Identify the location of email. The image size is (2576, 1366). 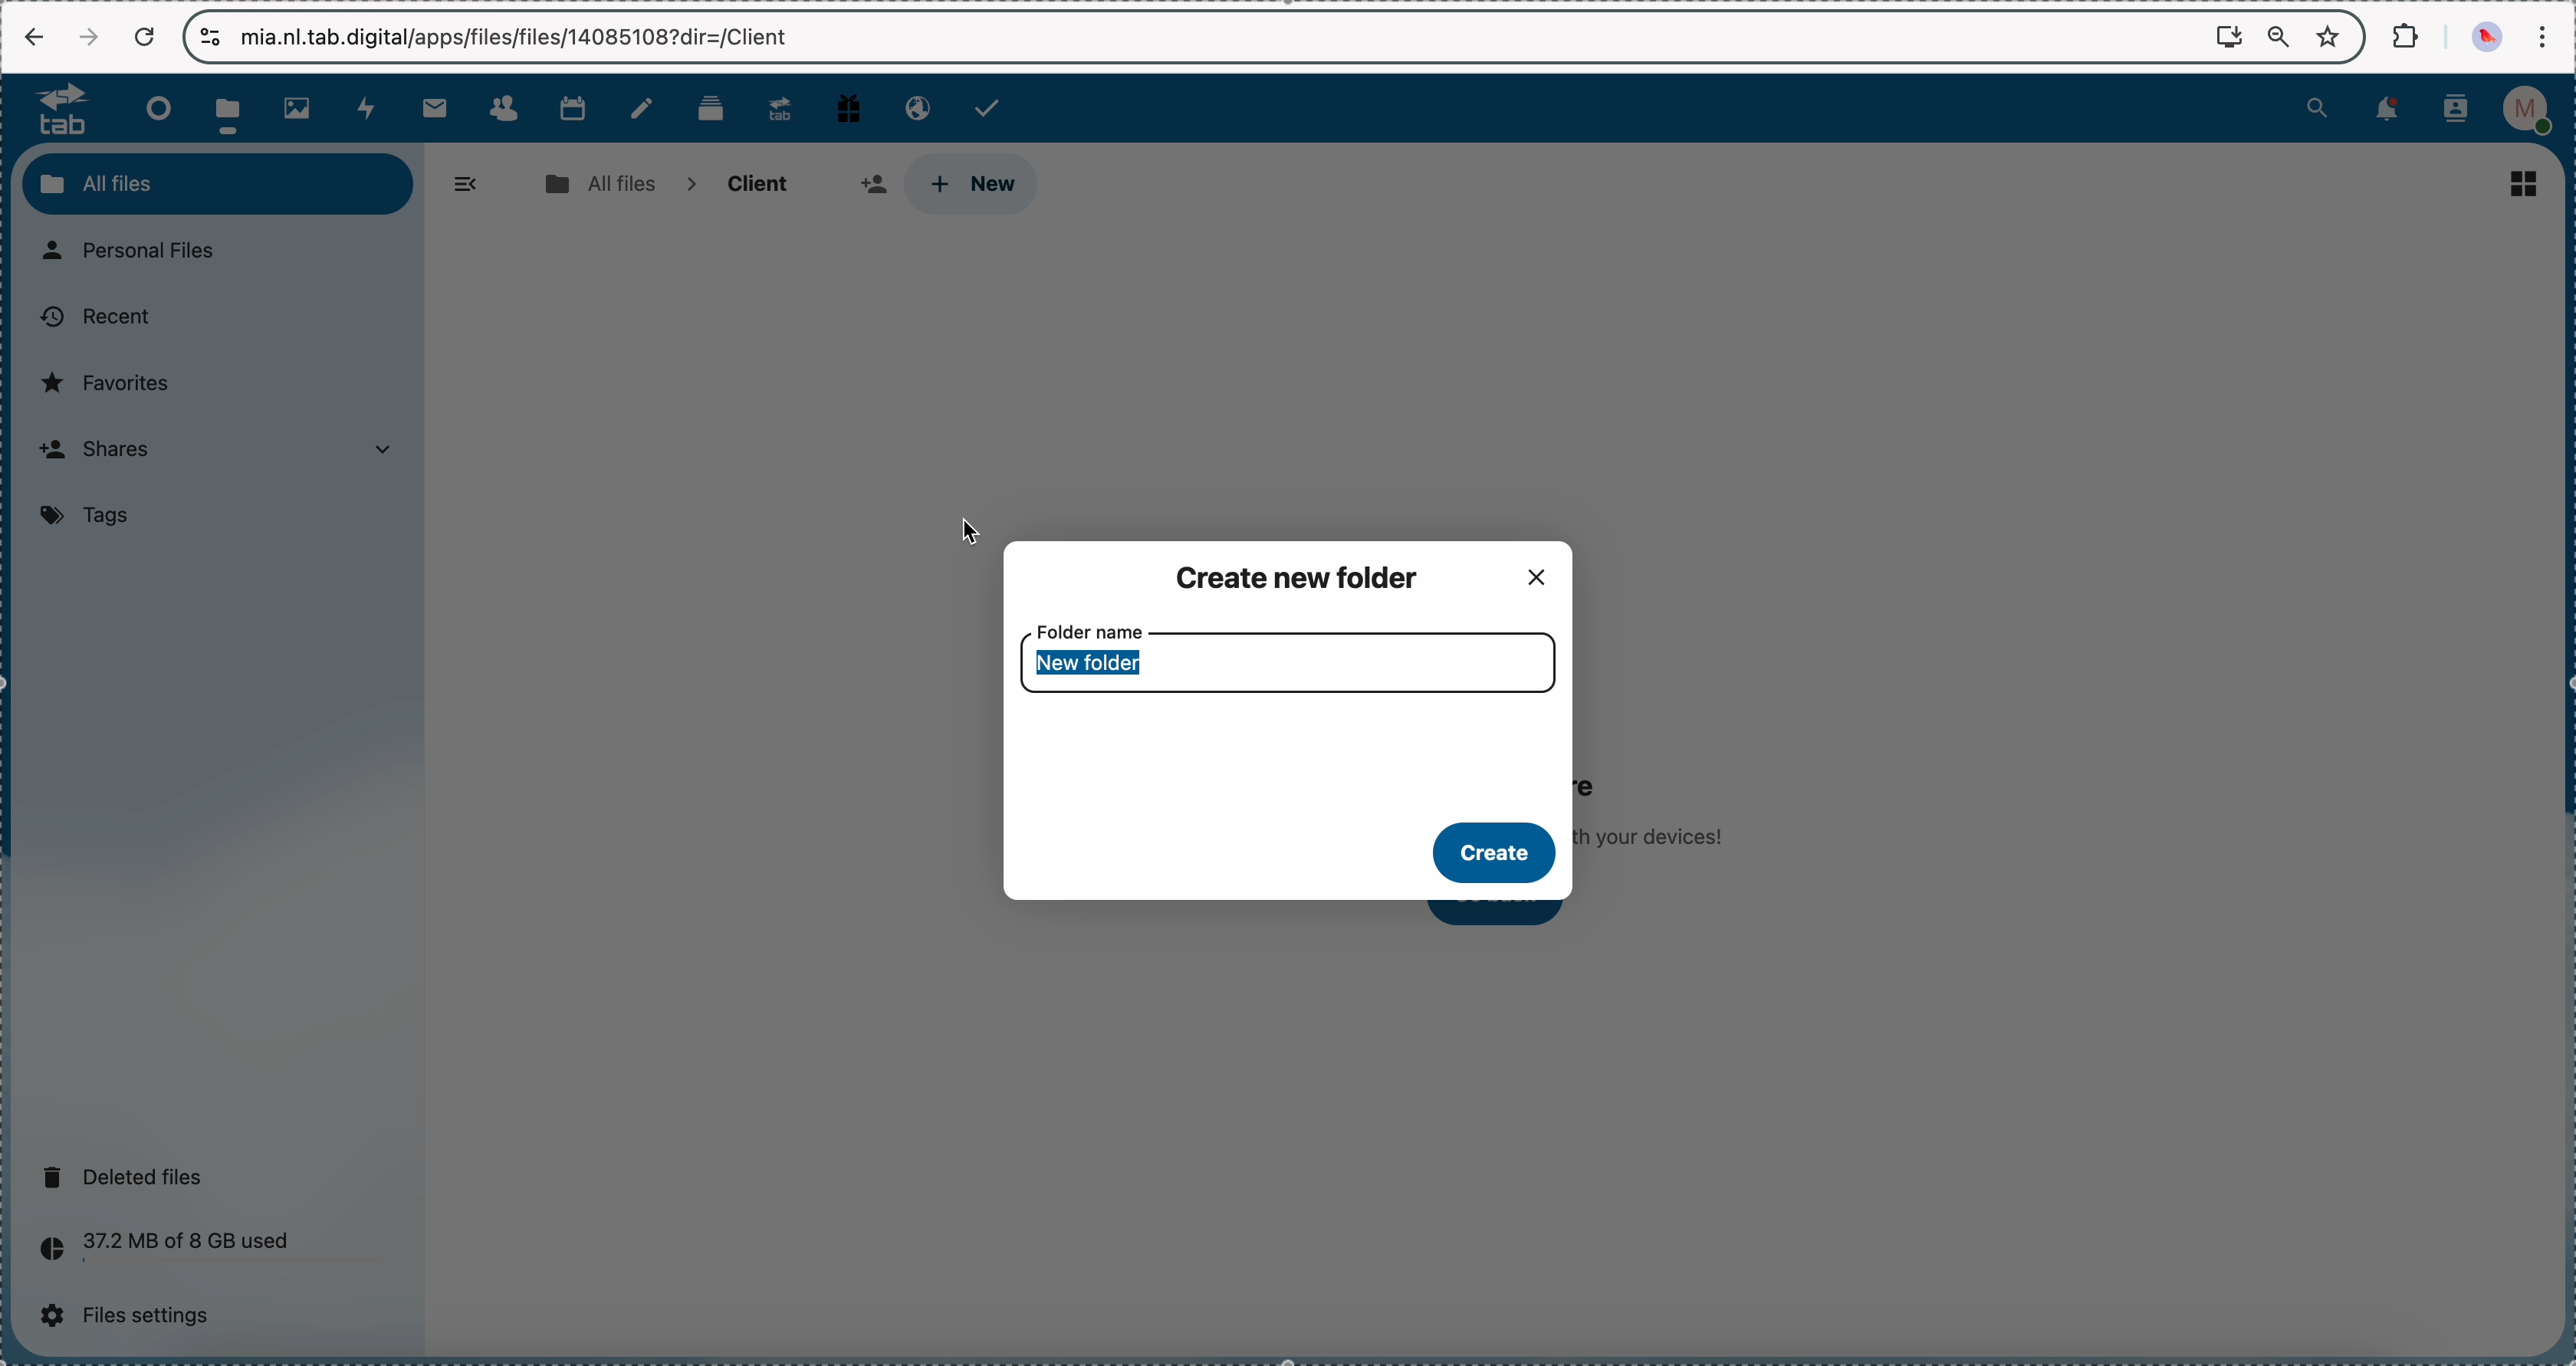
(913, 106).